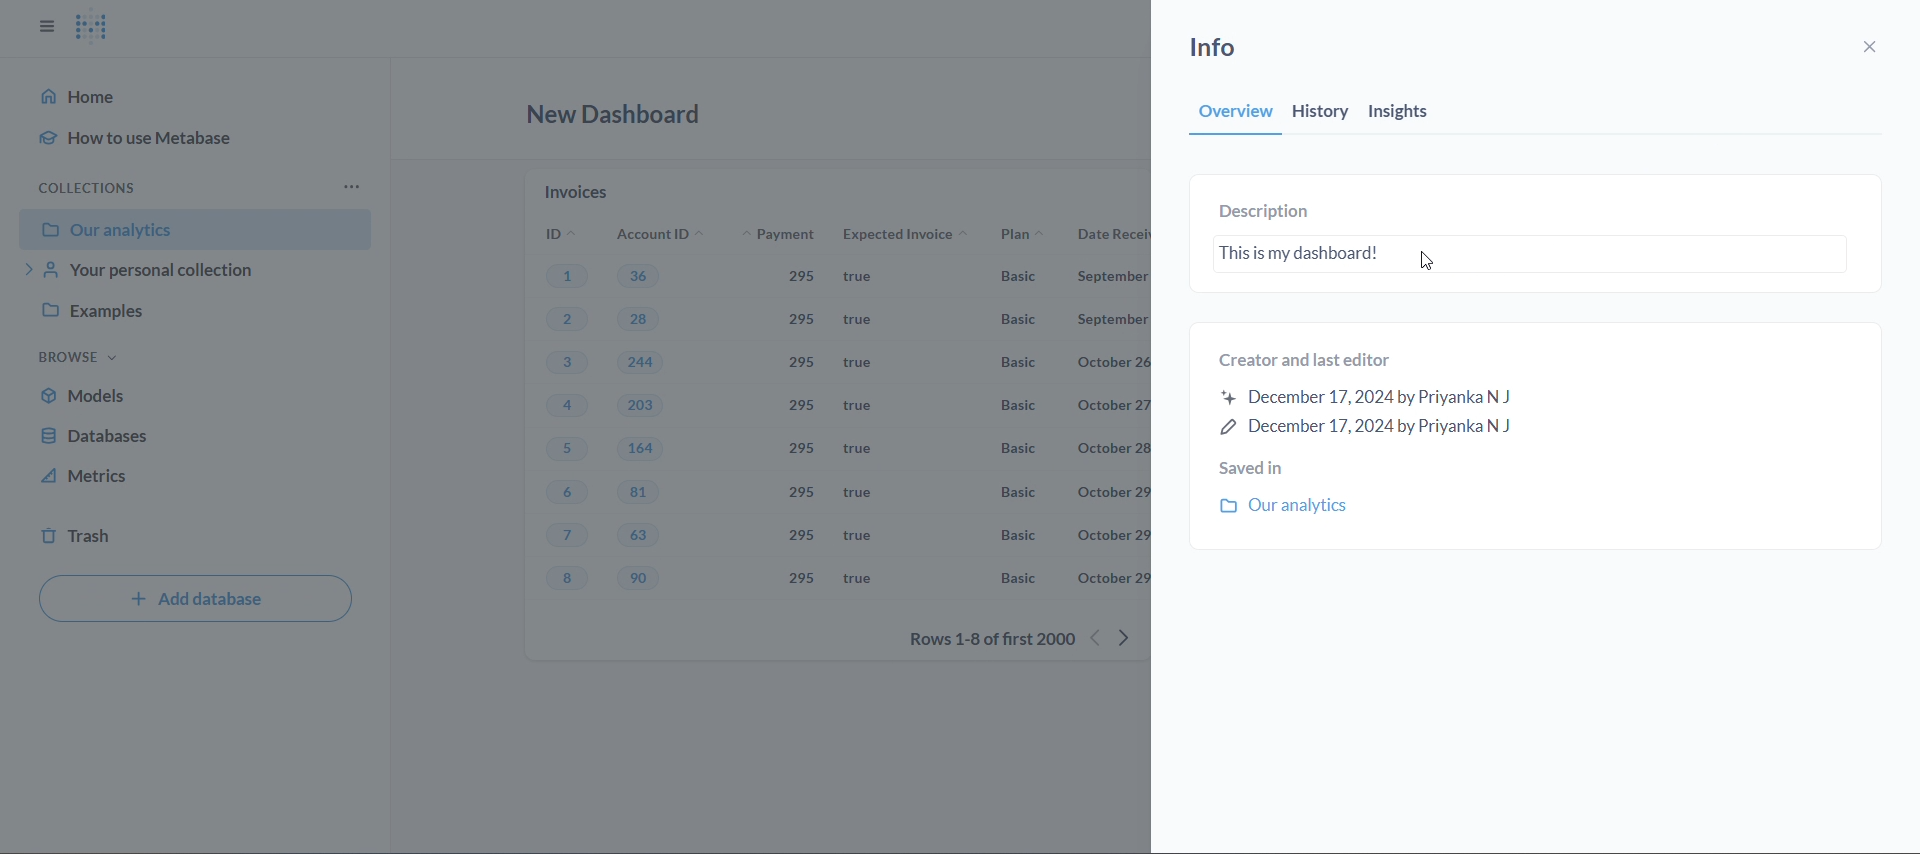  I want to click on october 29, so click(1111, 580).